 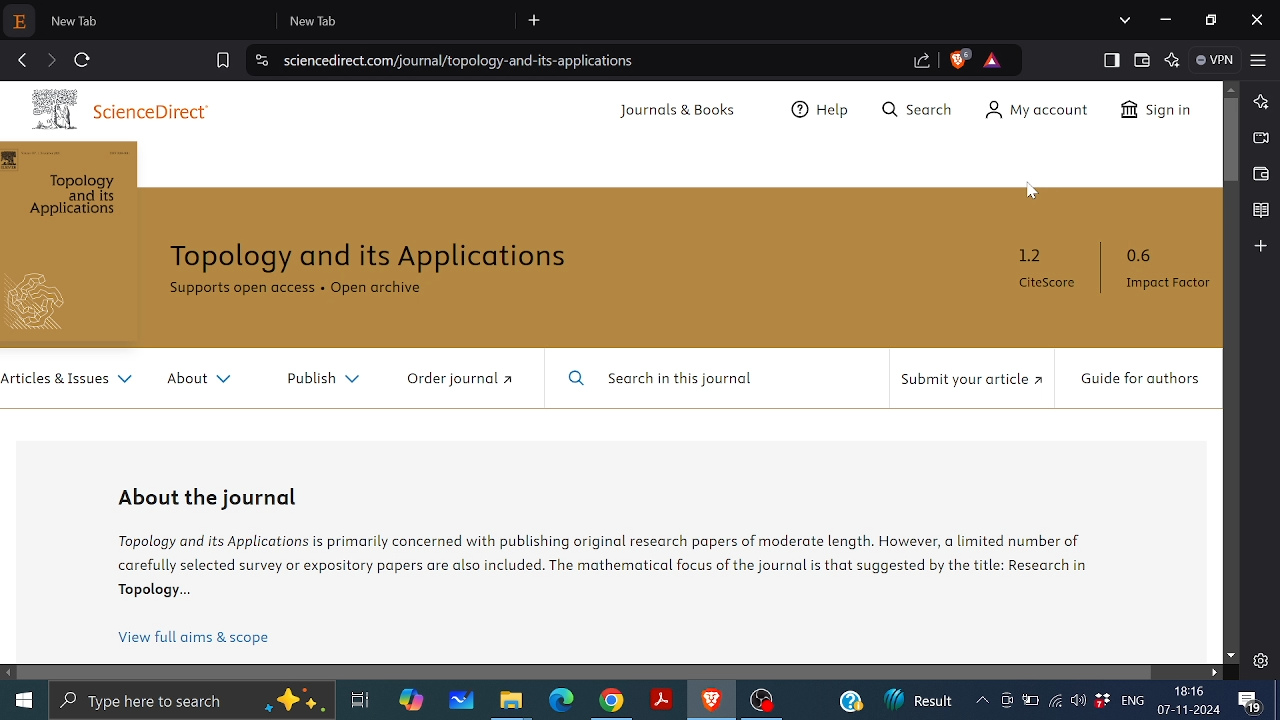 What do you see at coordinates (223, 60) in the screenshot?
I see `Bookmark this tab` at bounding box center [223, 60].